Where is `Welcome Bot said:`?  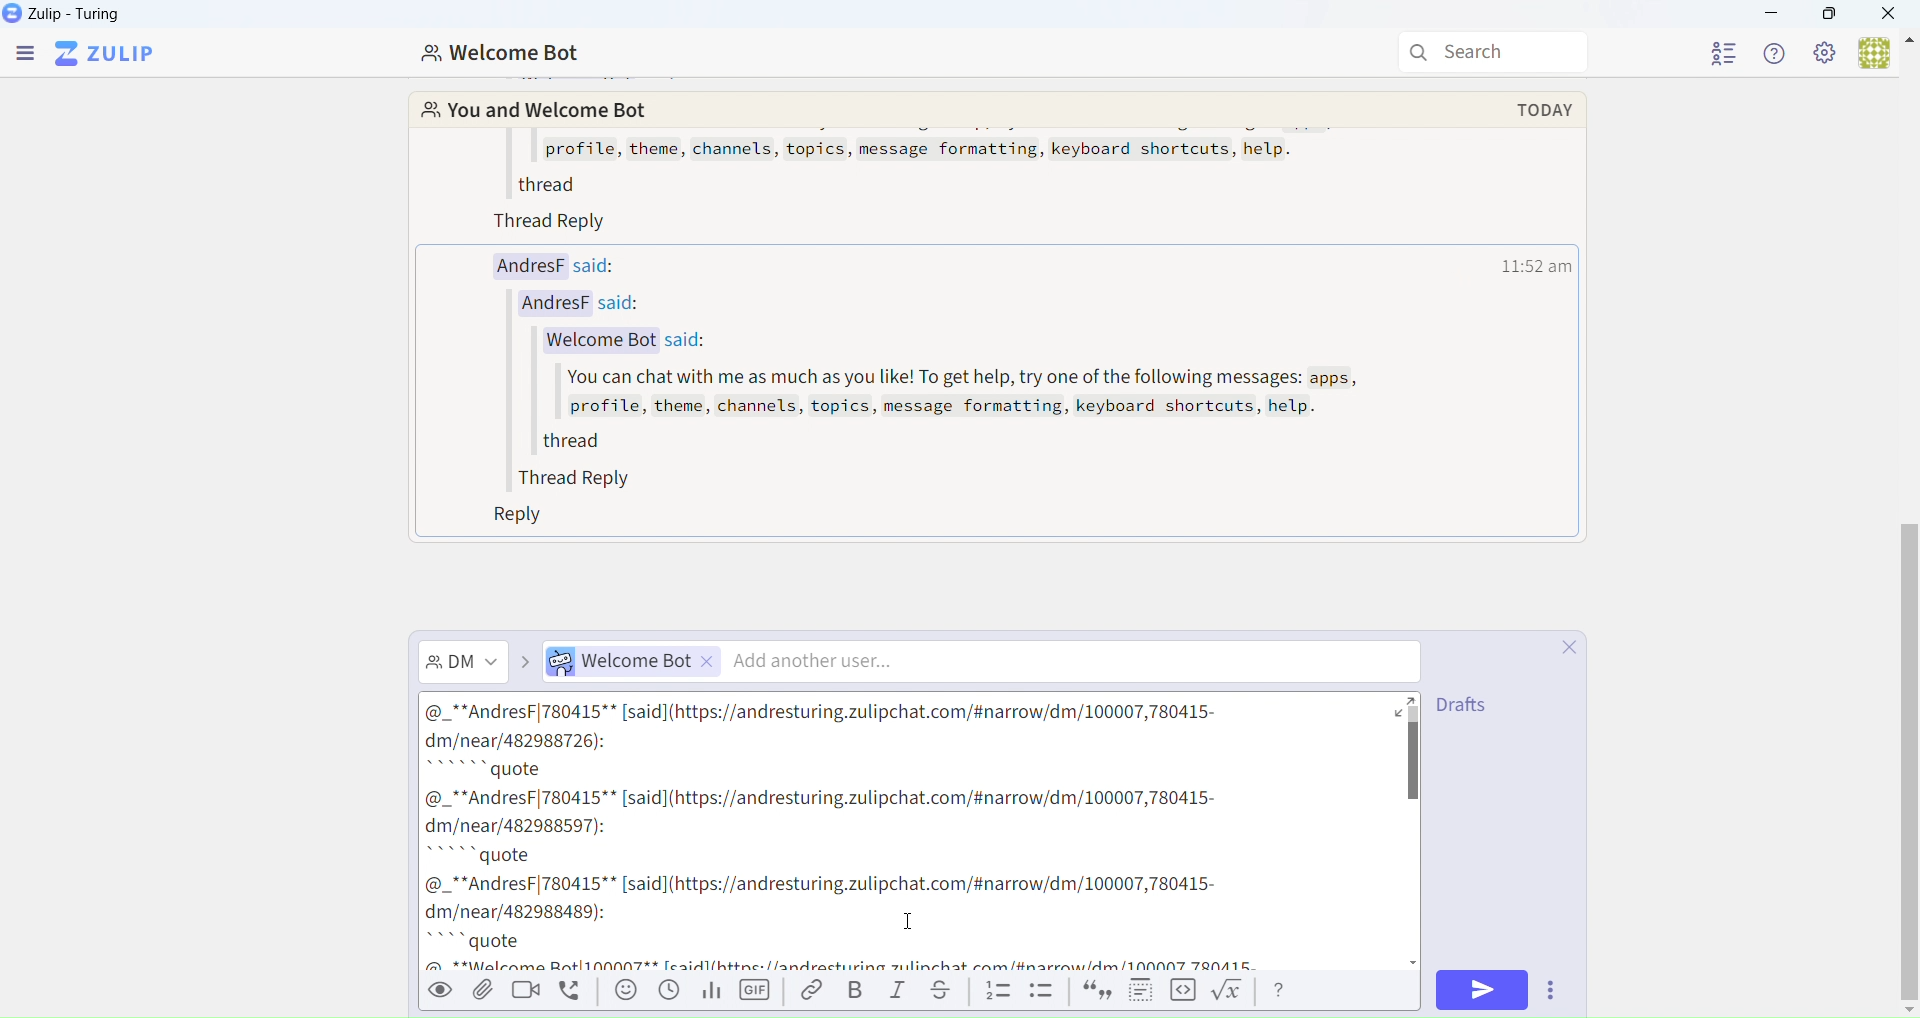
Welcome Bot said: is located at coordinates (621, 341).